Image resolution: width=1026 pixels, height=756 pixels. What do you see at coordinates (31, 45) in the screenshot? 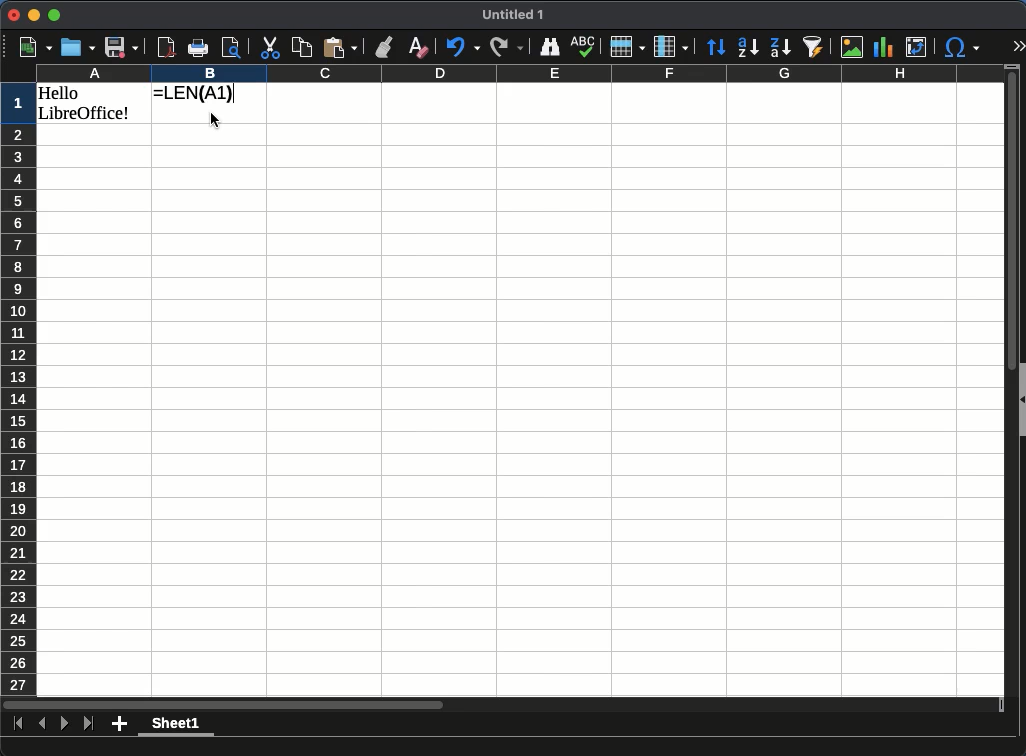
I see `new` at bounding box center [31, 45].